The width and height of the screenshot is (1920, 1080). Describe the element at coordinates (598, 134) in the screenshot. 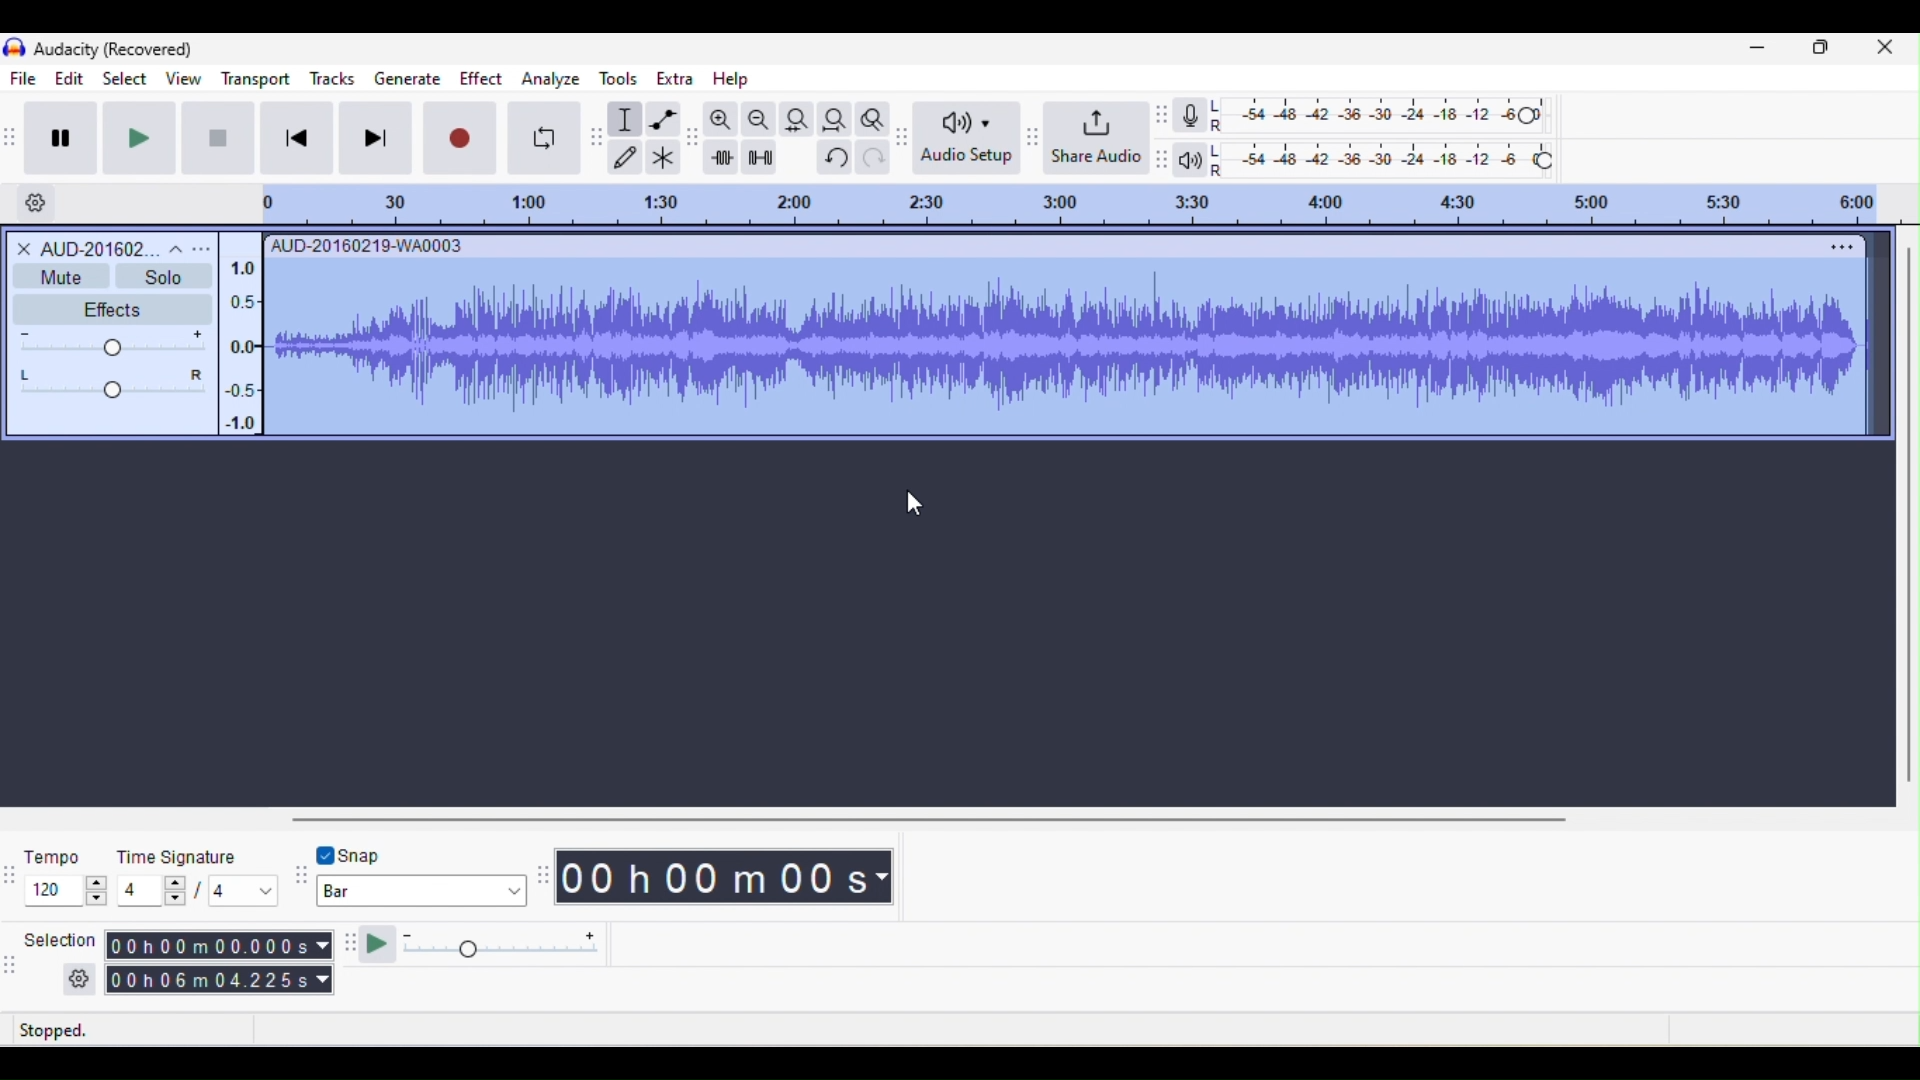

I see `audacity tools toolbar` at that location.